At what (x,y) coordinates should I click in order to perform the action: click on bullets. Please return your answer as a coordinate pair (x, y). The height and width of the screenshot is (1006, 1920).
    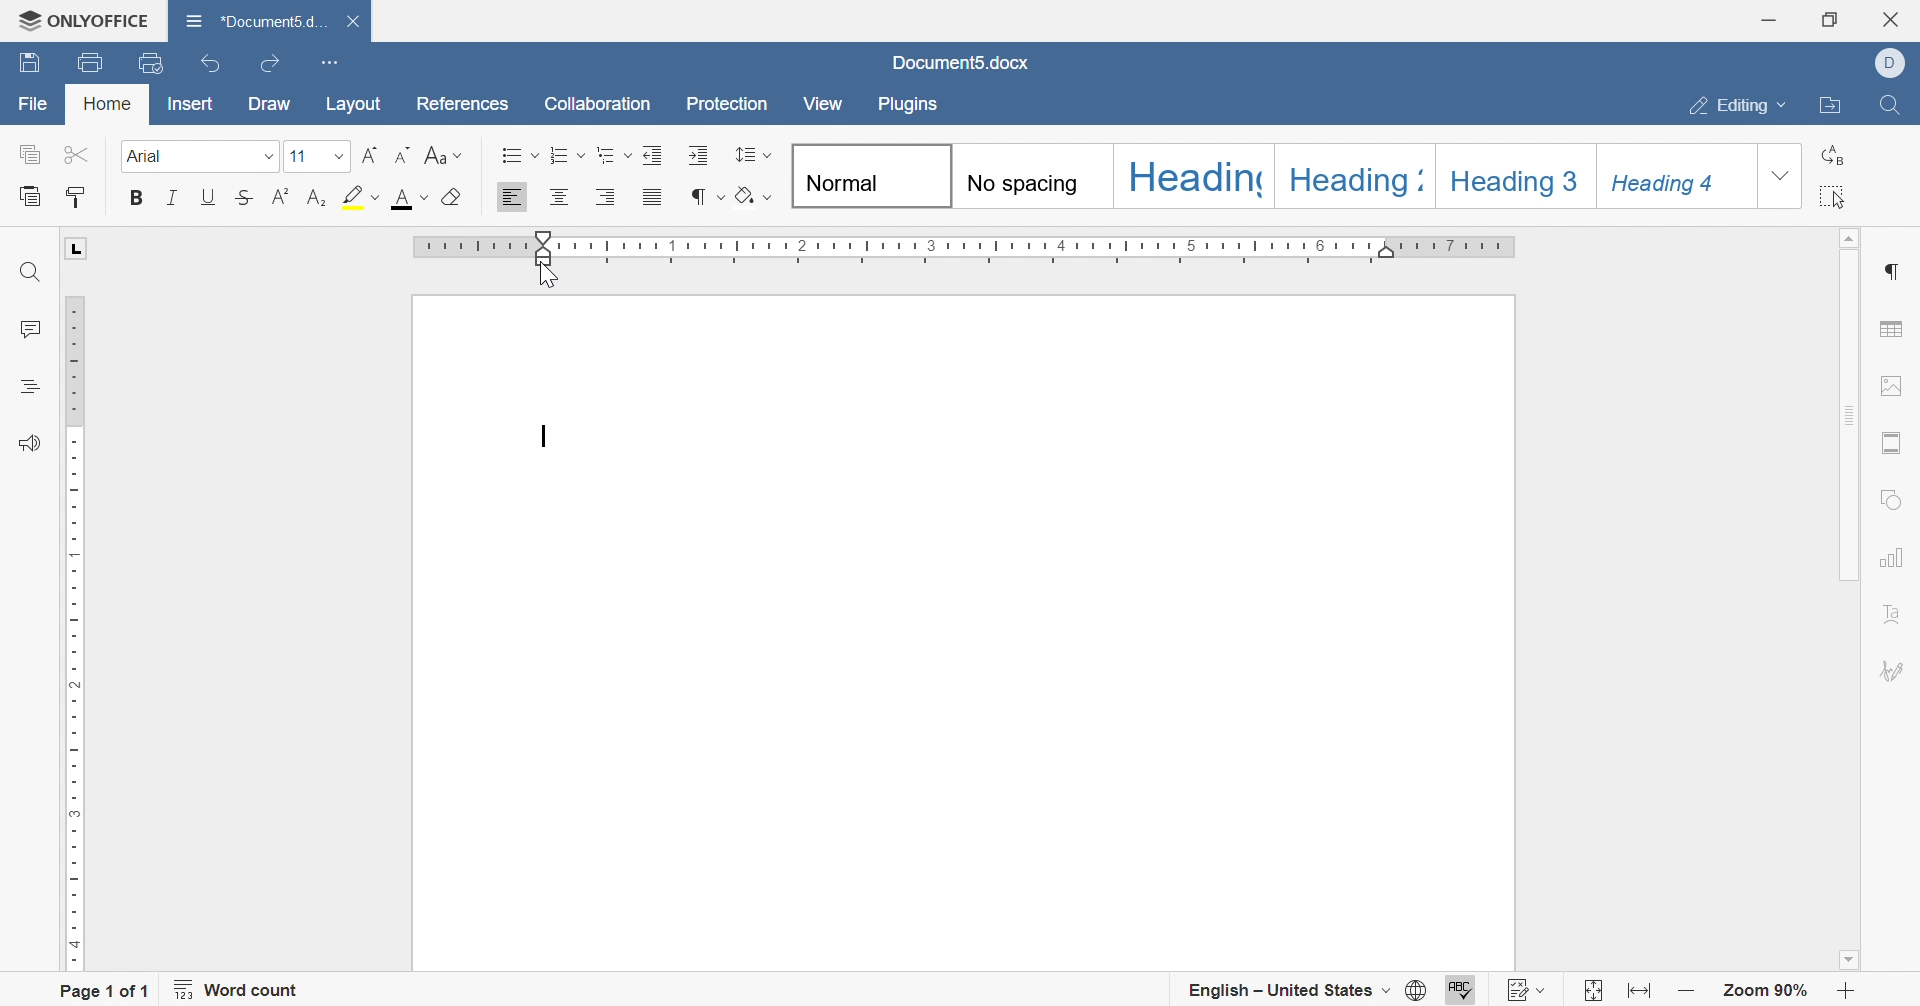
    Looking at the image, I should click on (519, 155).